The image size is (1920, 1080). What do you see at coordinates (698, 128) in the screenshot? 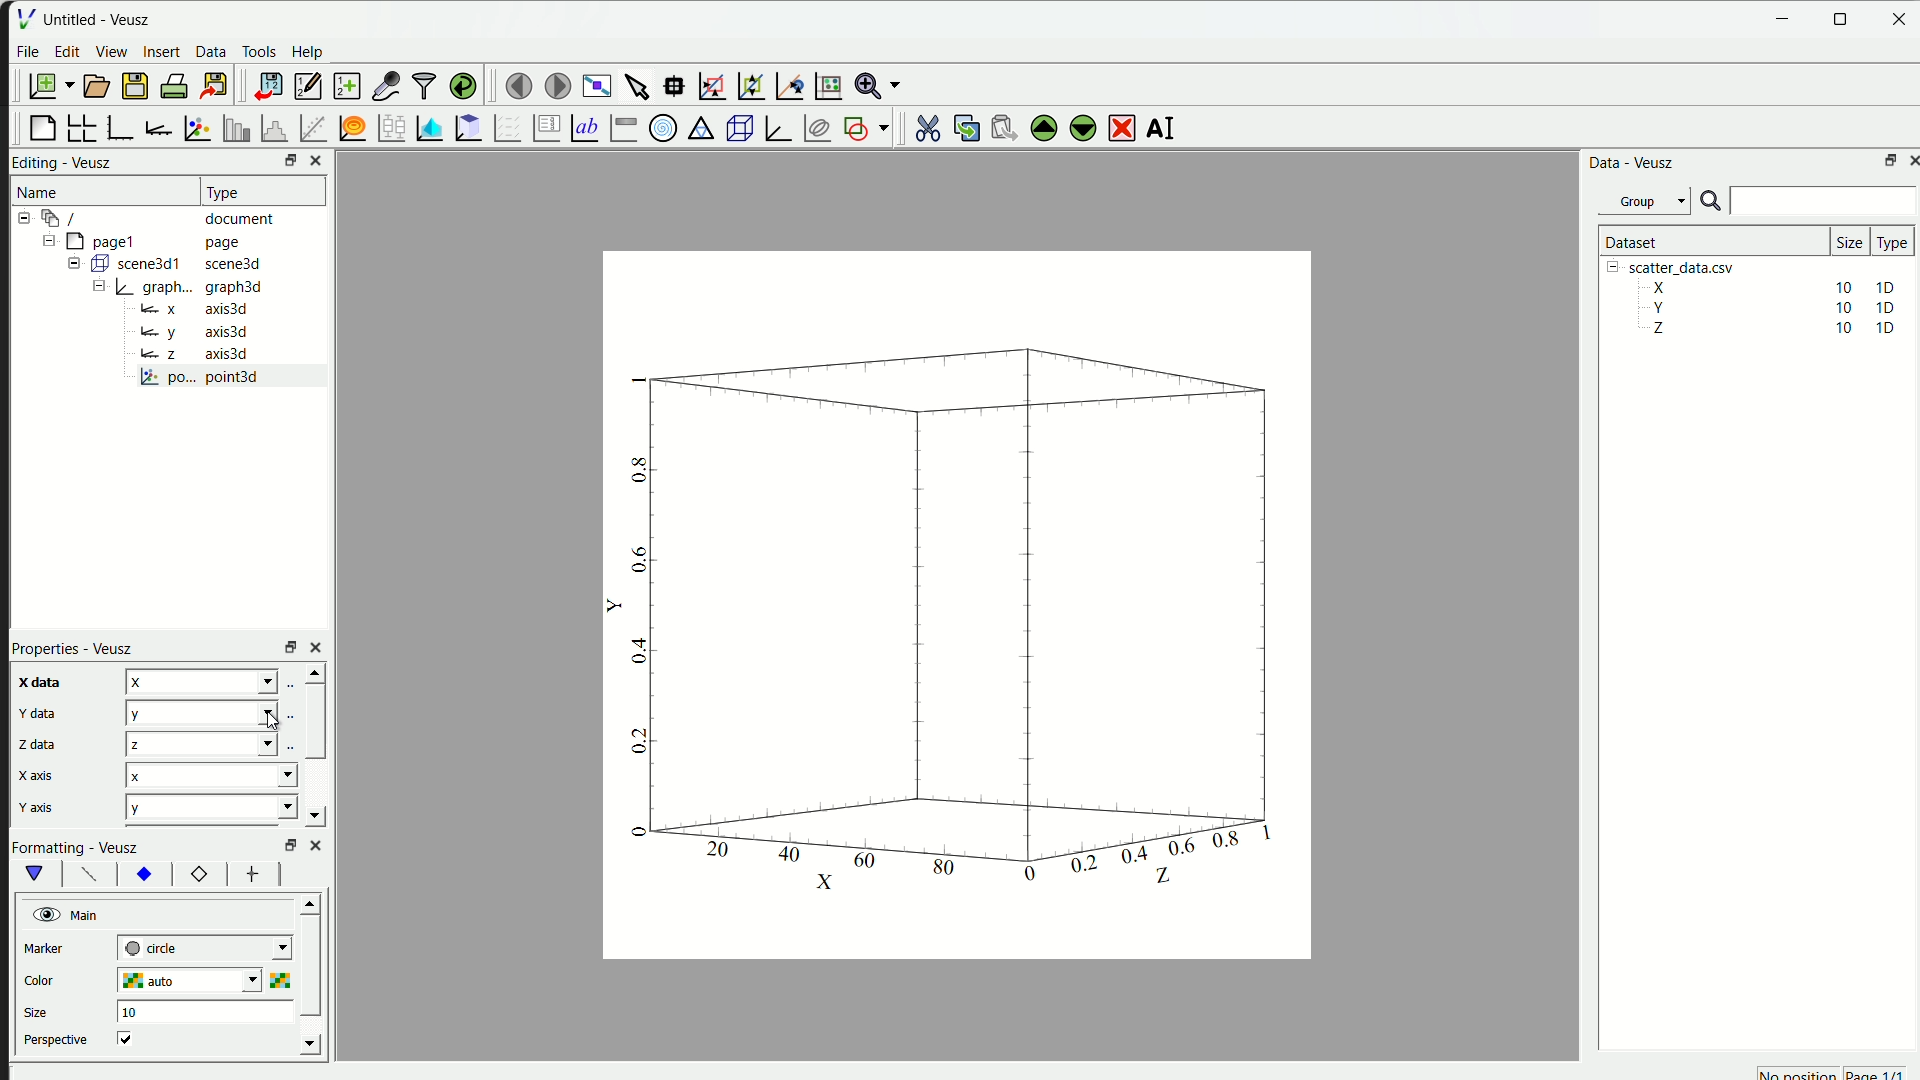
I see `Ternary Graph` at bounding box center [698, 128].